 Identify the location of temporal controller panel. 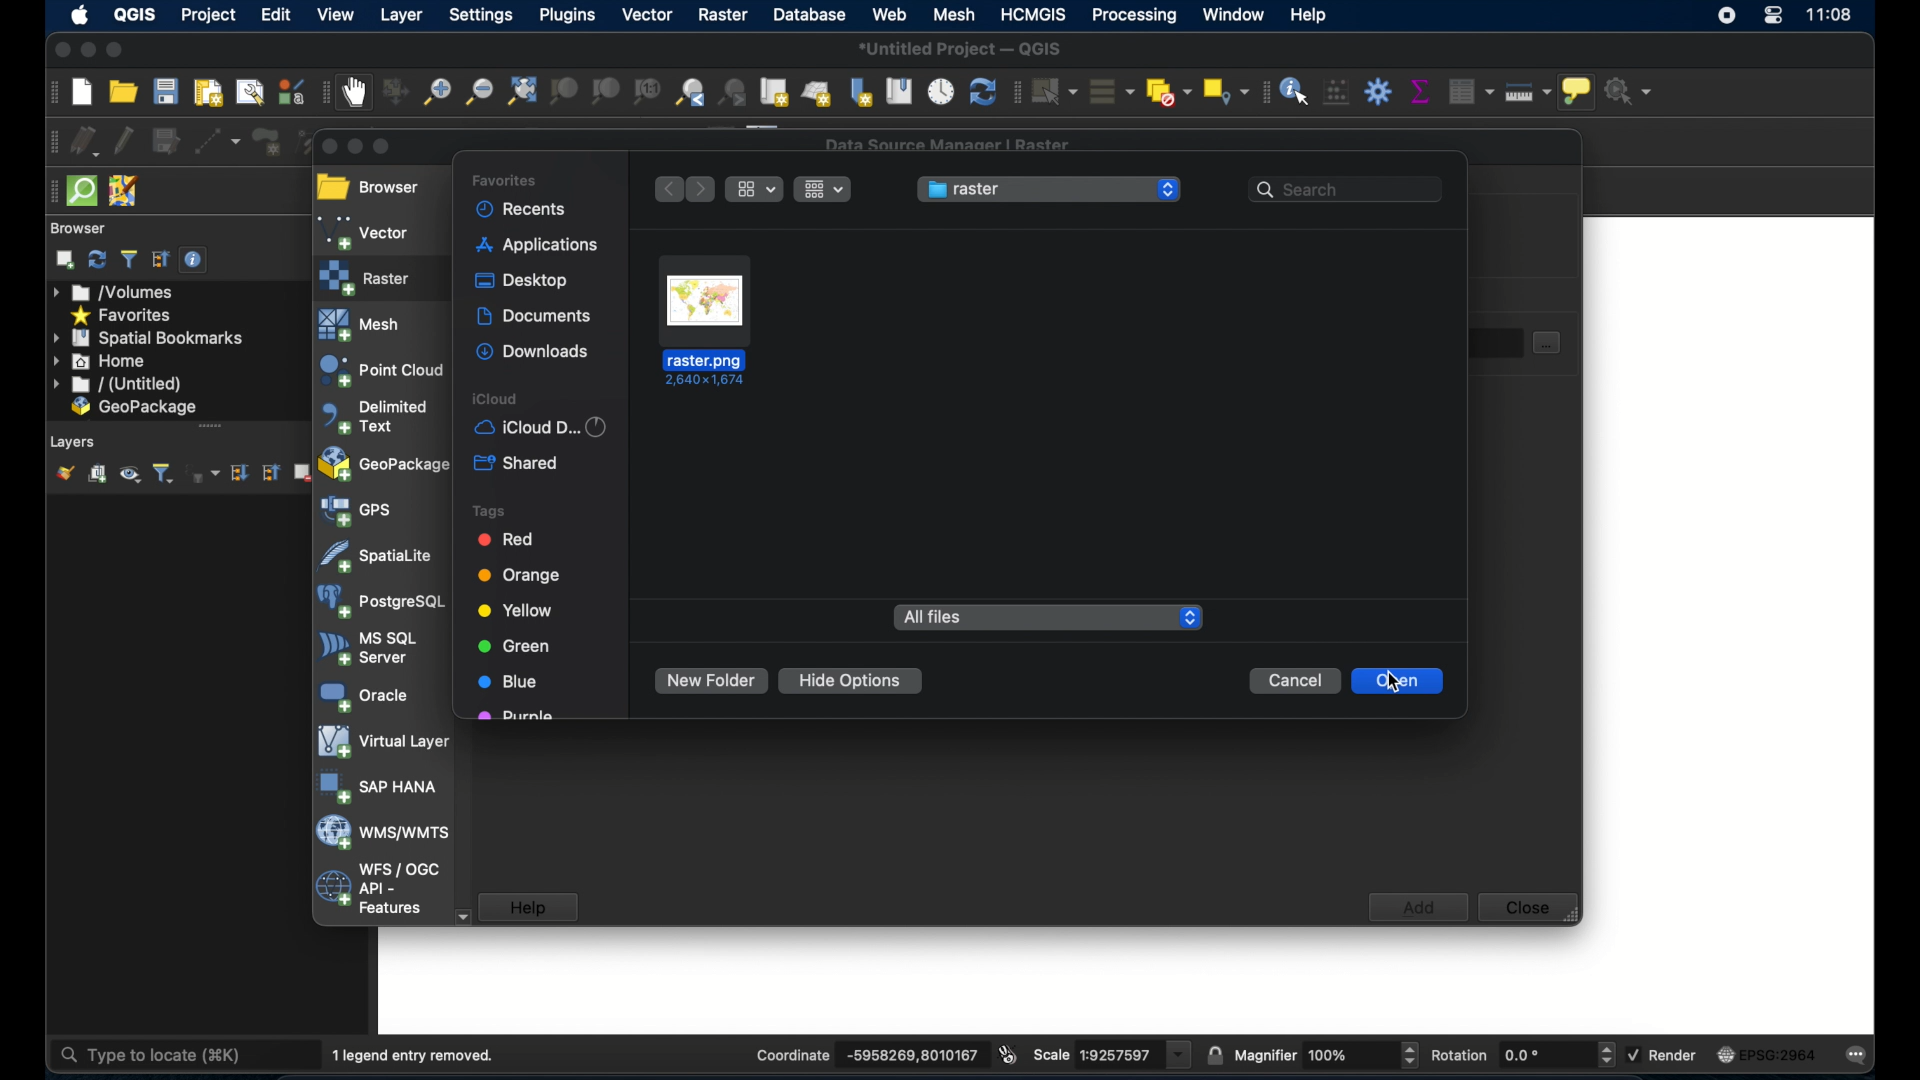
(941, 91).